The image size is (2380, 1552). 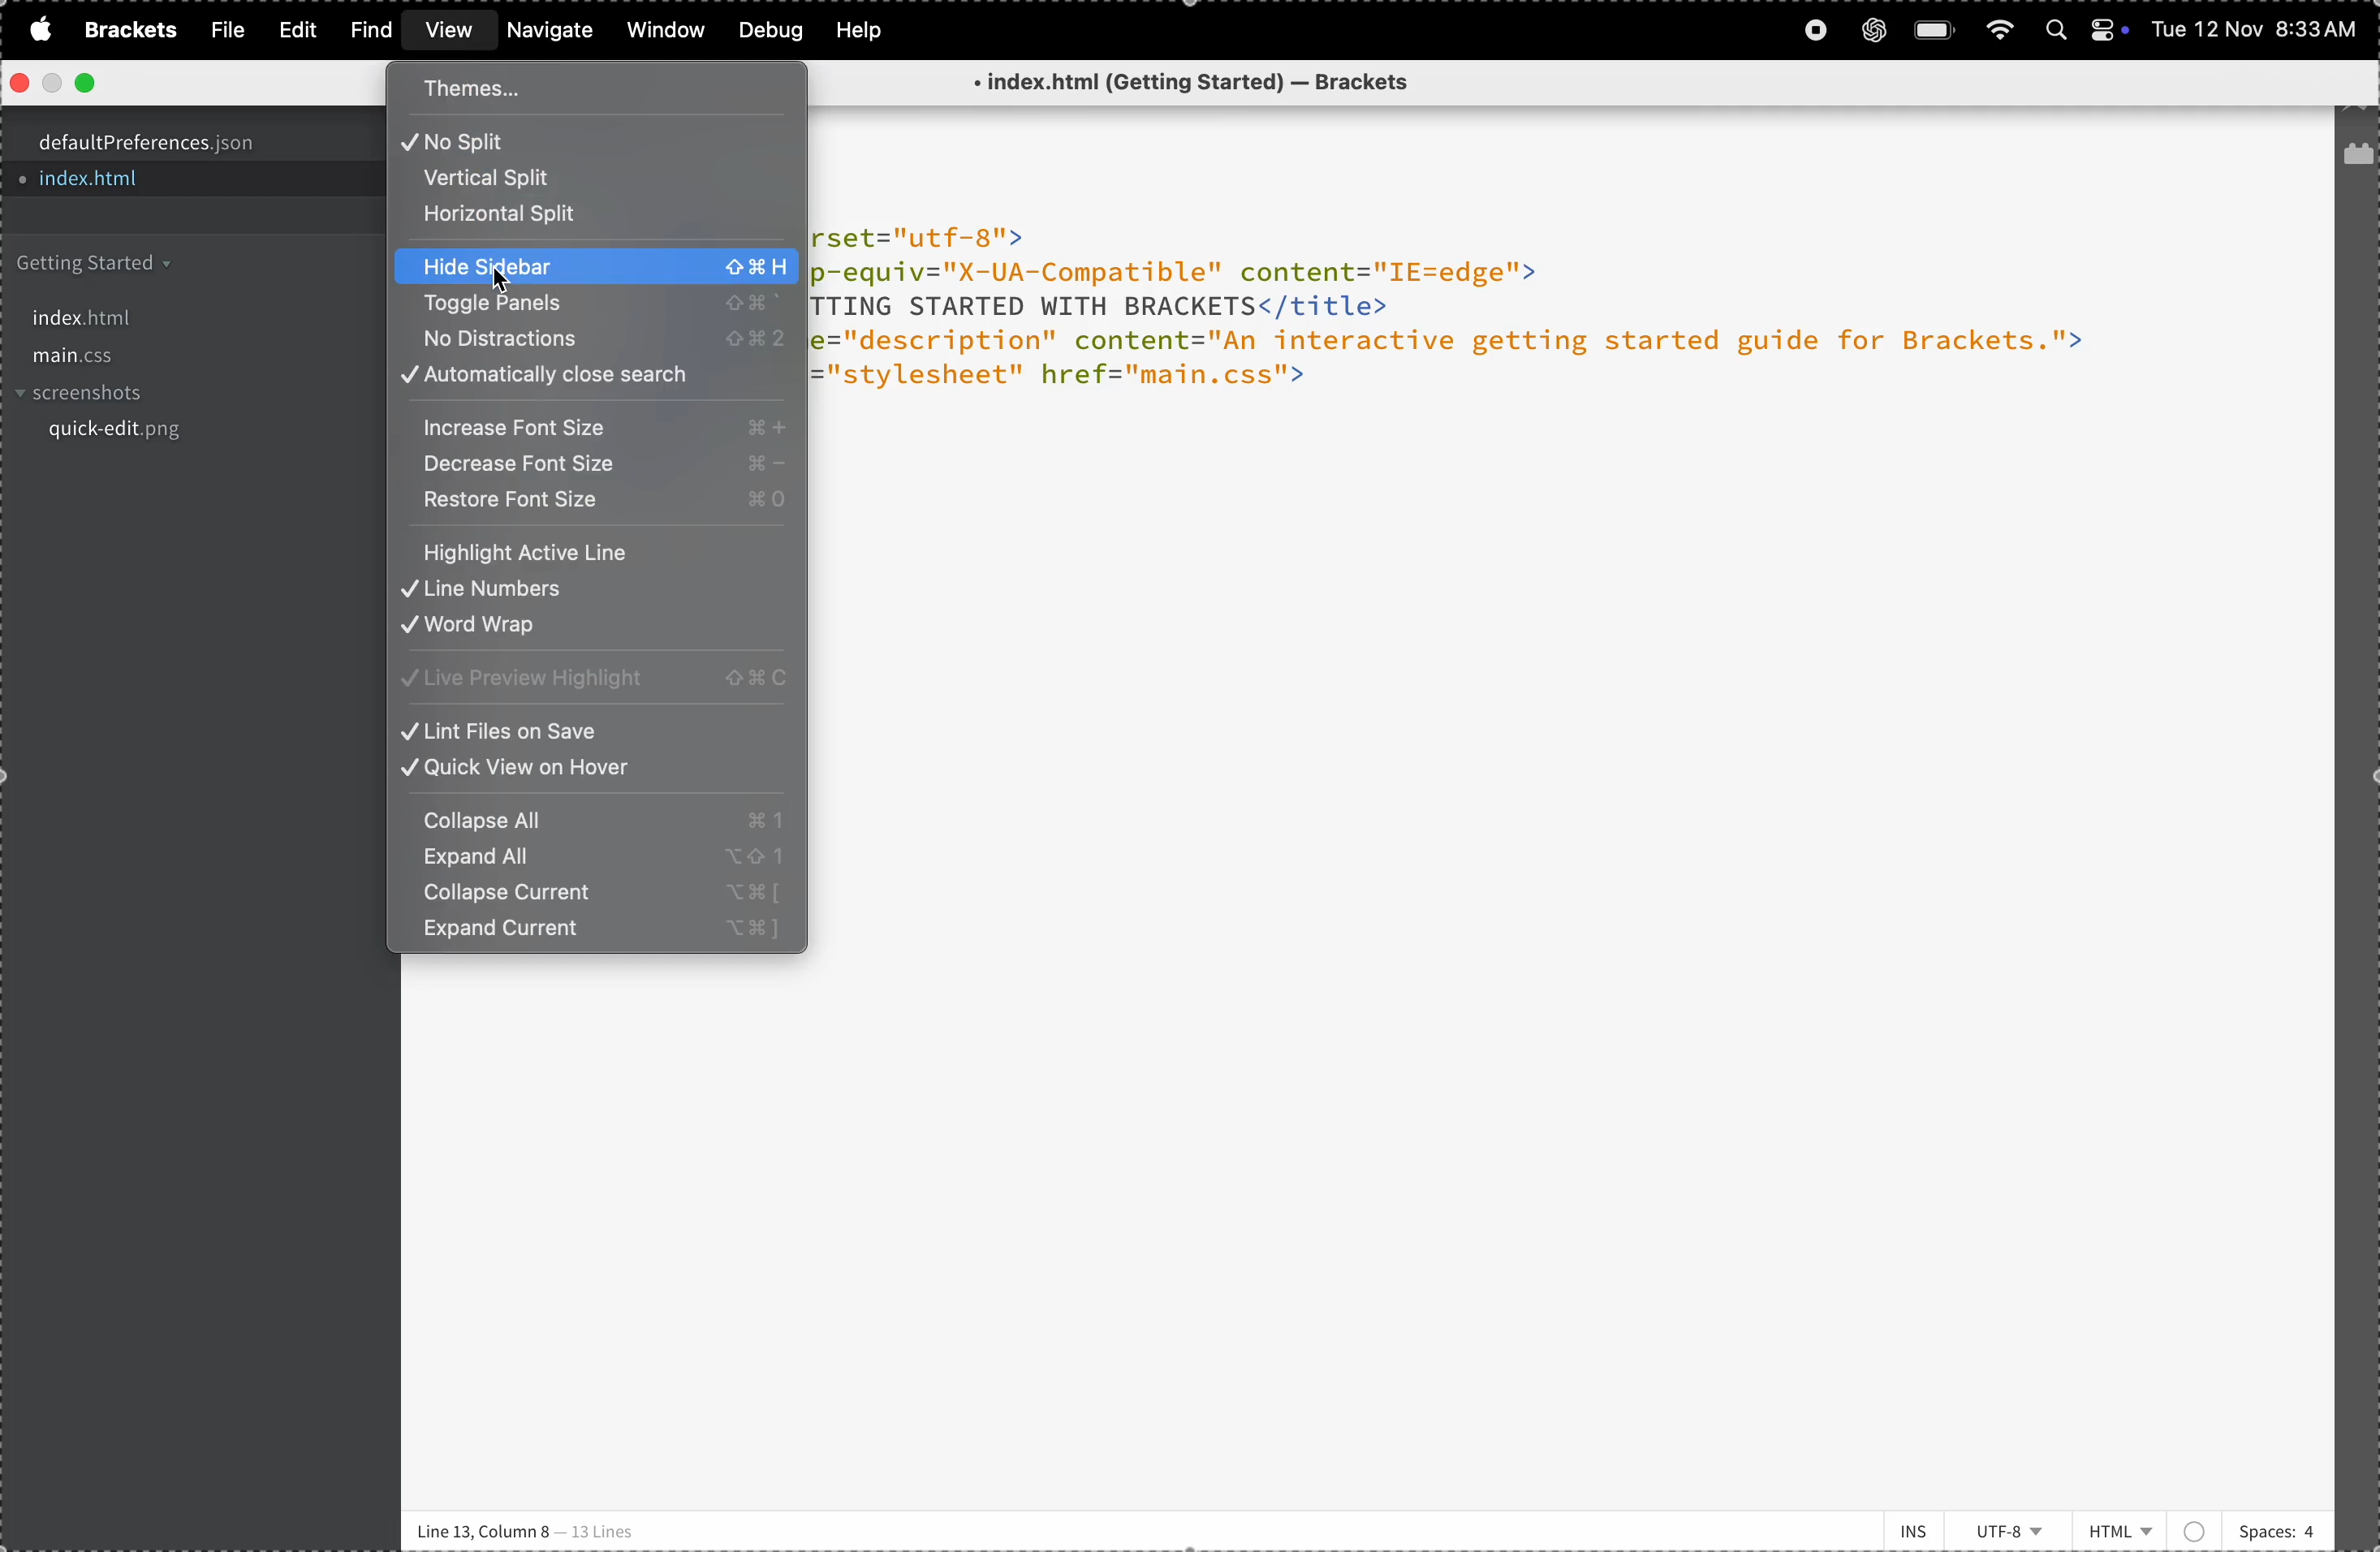 What do you see at coordinates (51, 85) in the screenshot?
I see `Minimize` at bounding box center [51, 85].